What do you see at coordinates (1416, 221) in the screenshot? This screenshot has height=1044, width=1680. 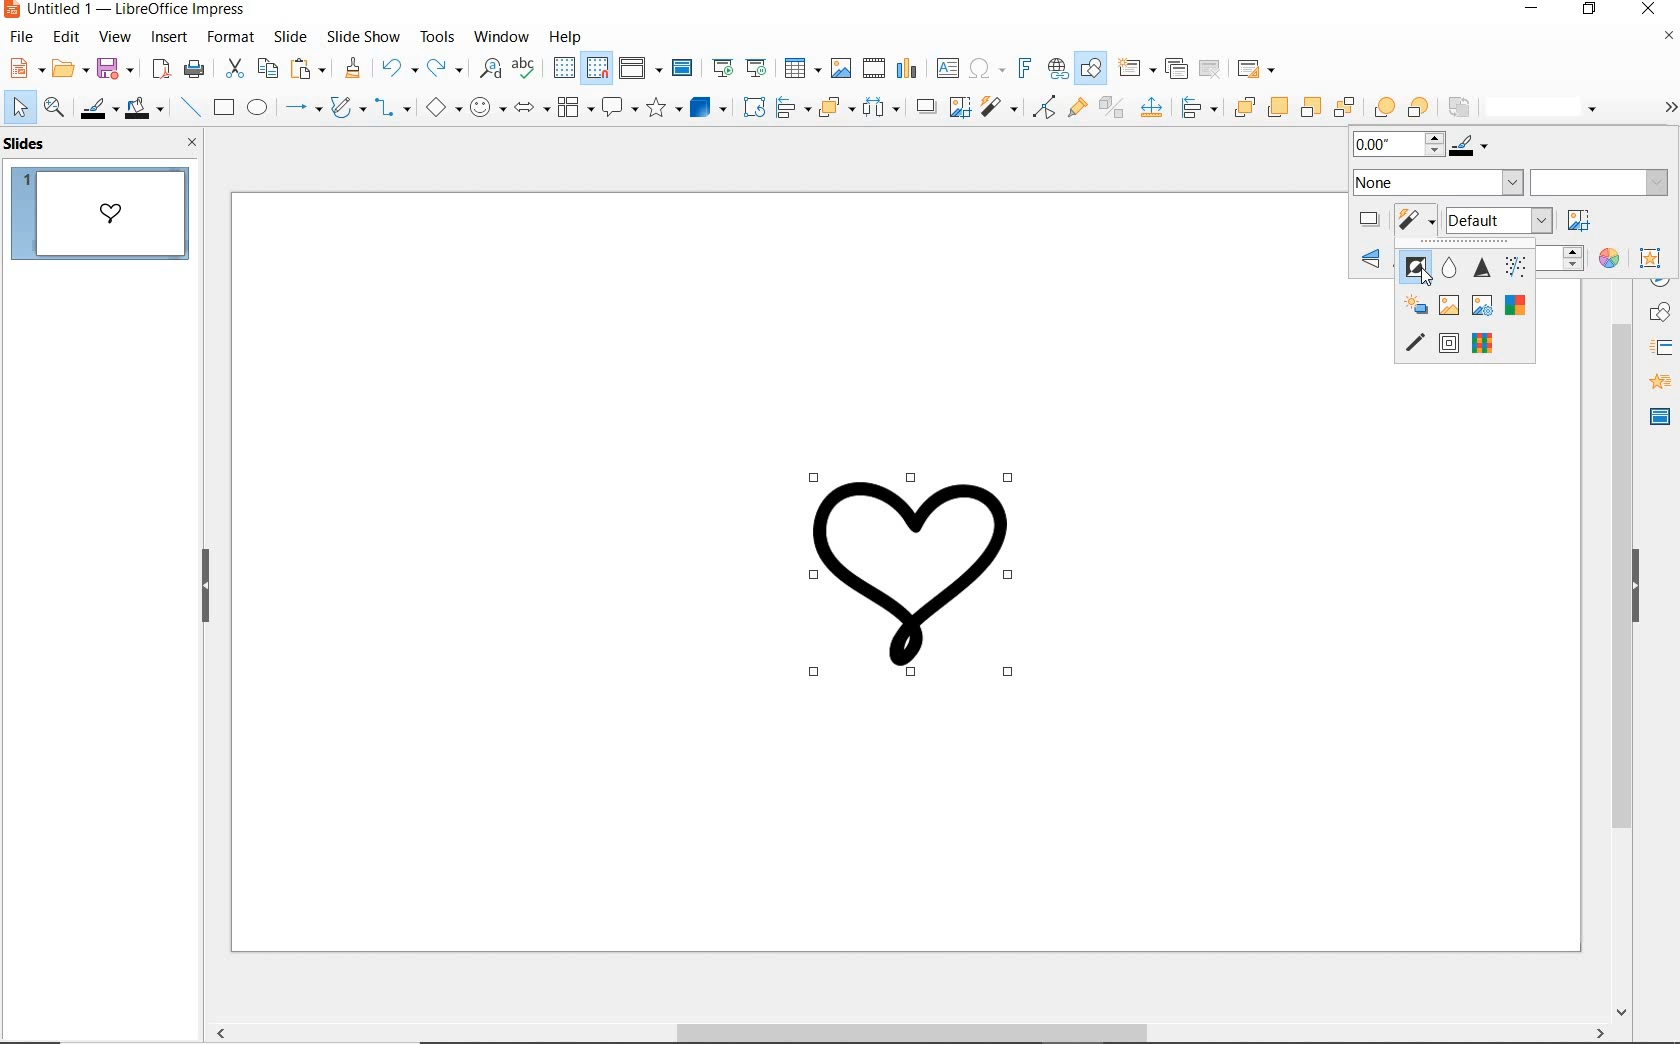 I see `filter` at bounding box center [1416, 221].